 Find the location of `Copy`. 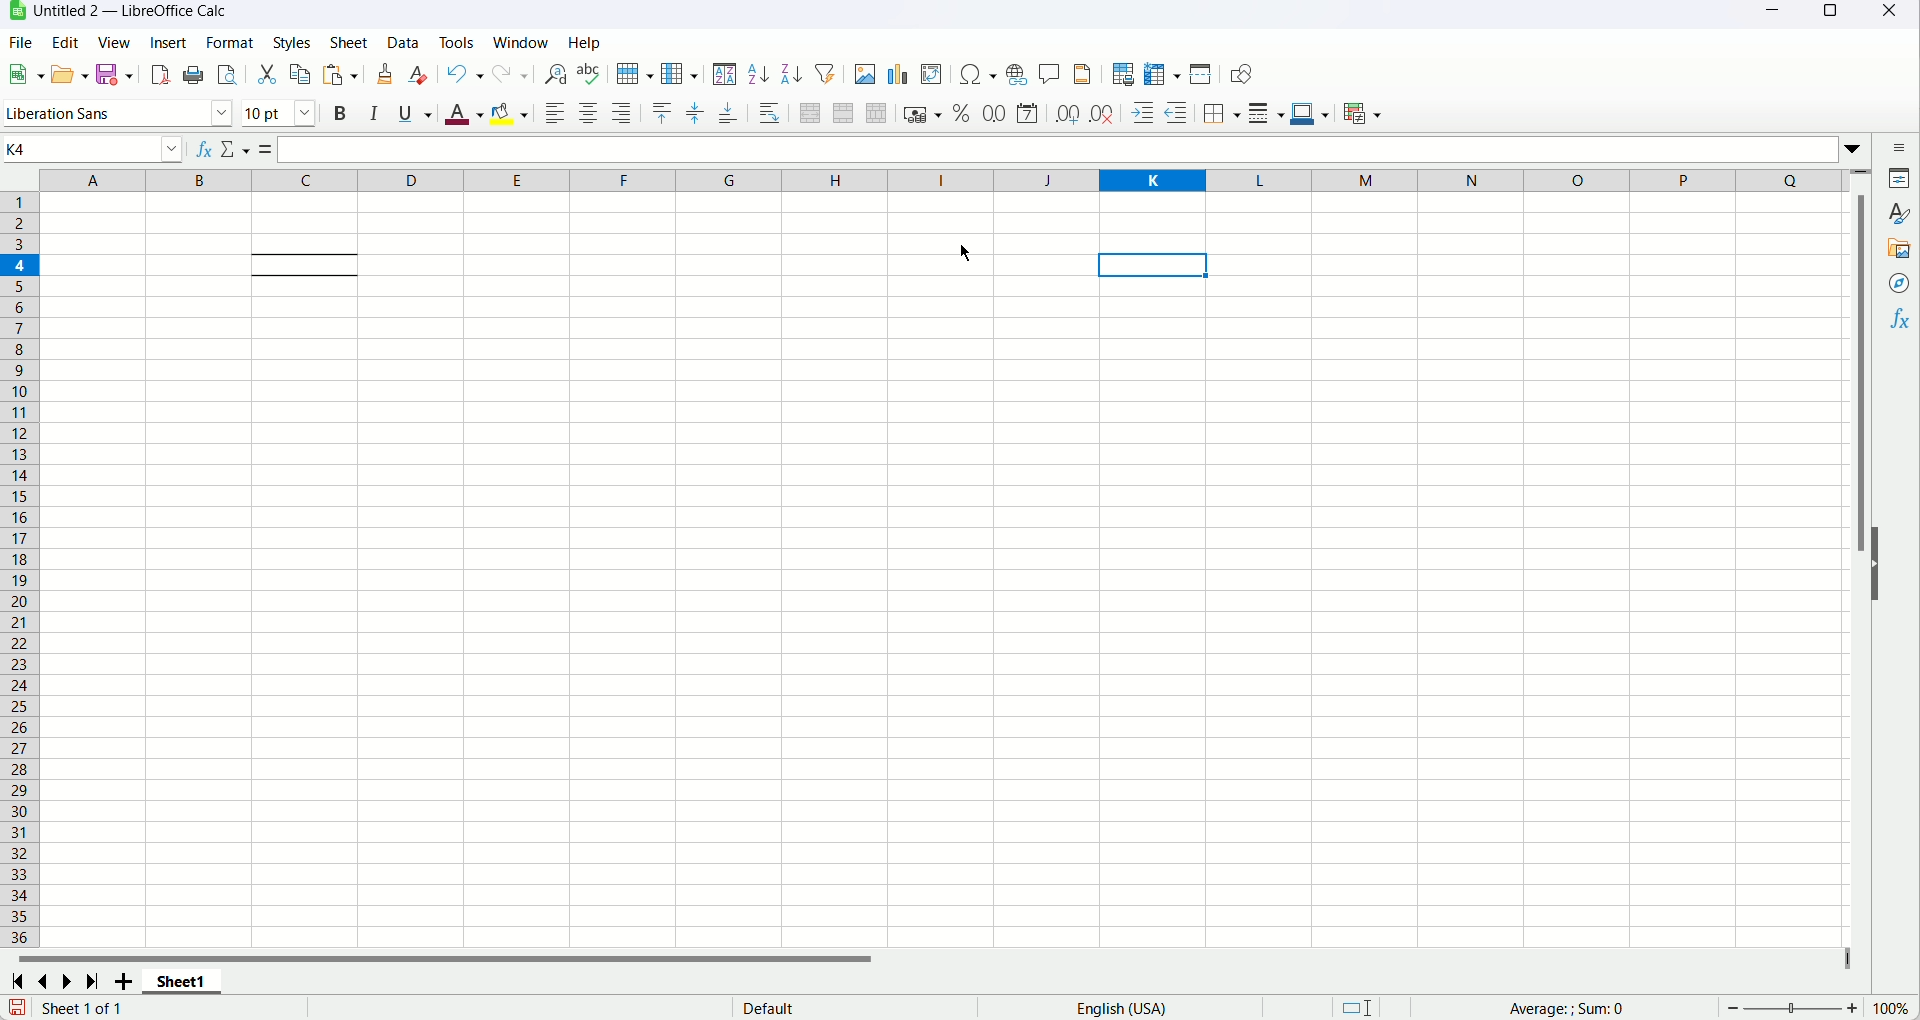

Copy is located at coordinates (300, 75).